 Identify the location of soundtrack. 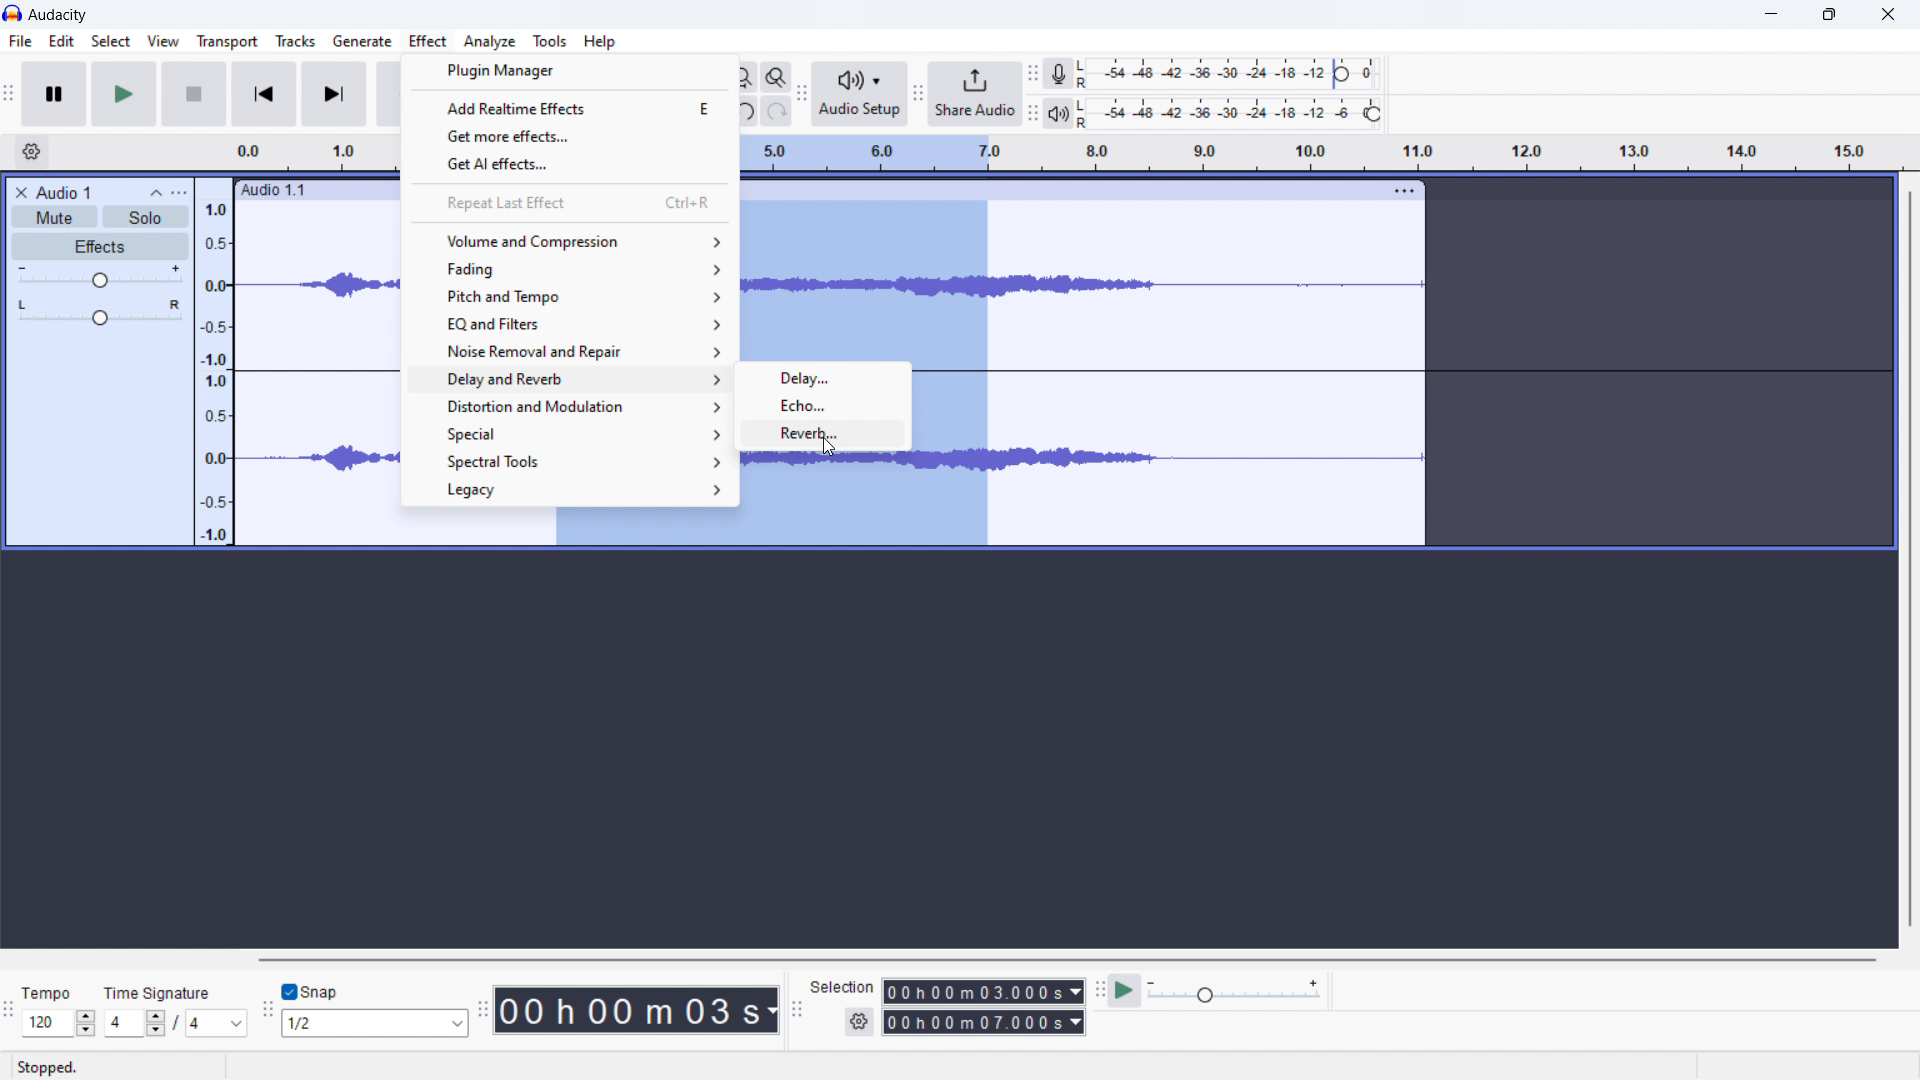
(316, 381).